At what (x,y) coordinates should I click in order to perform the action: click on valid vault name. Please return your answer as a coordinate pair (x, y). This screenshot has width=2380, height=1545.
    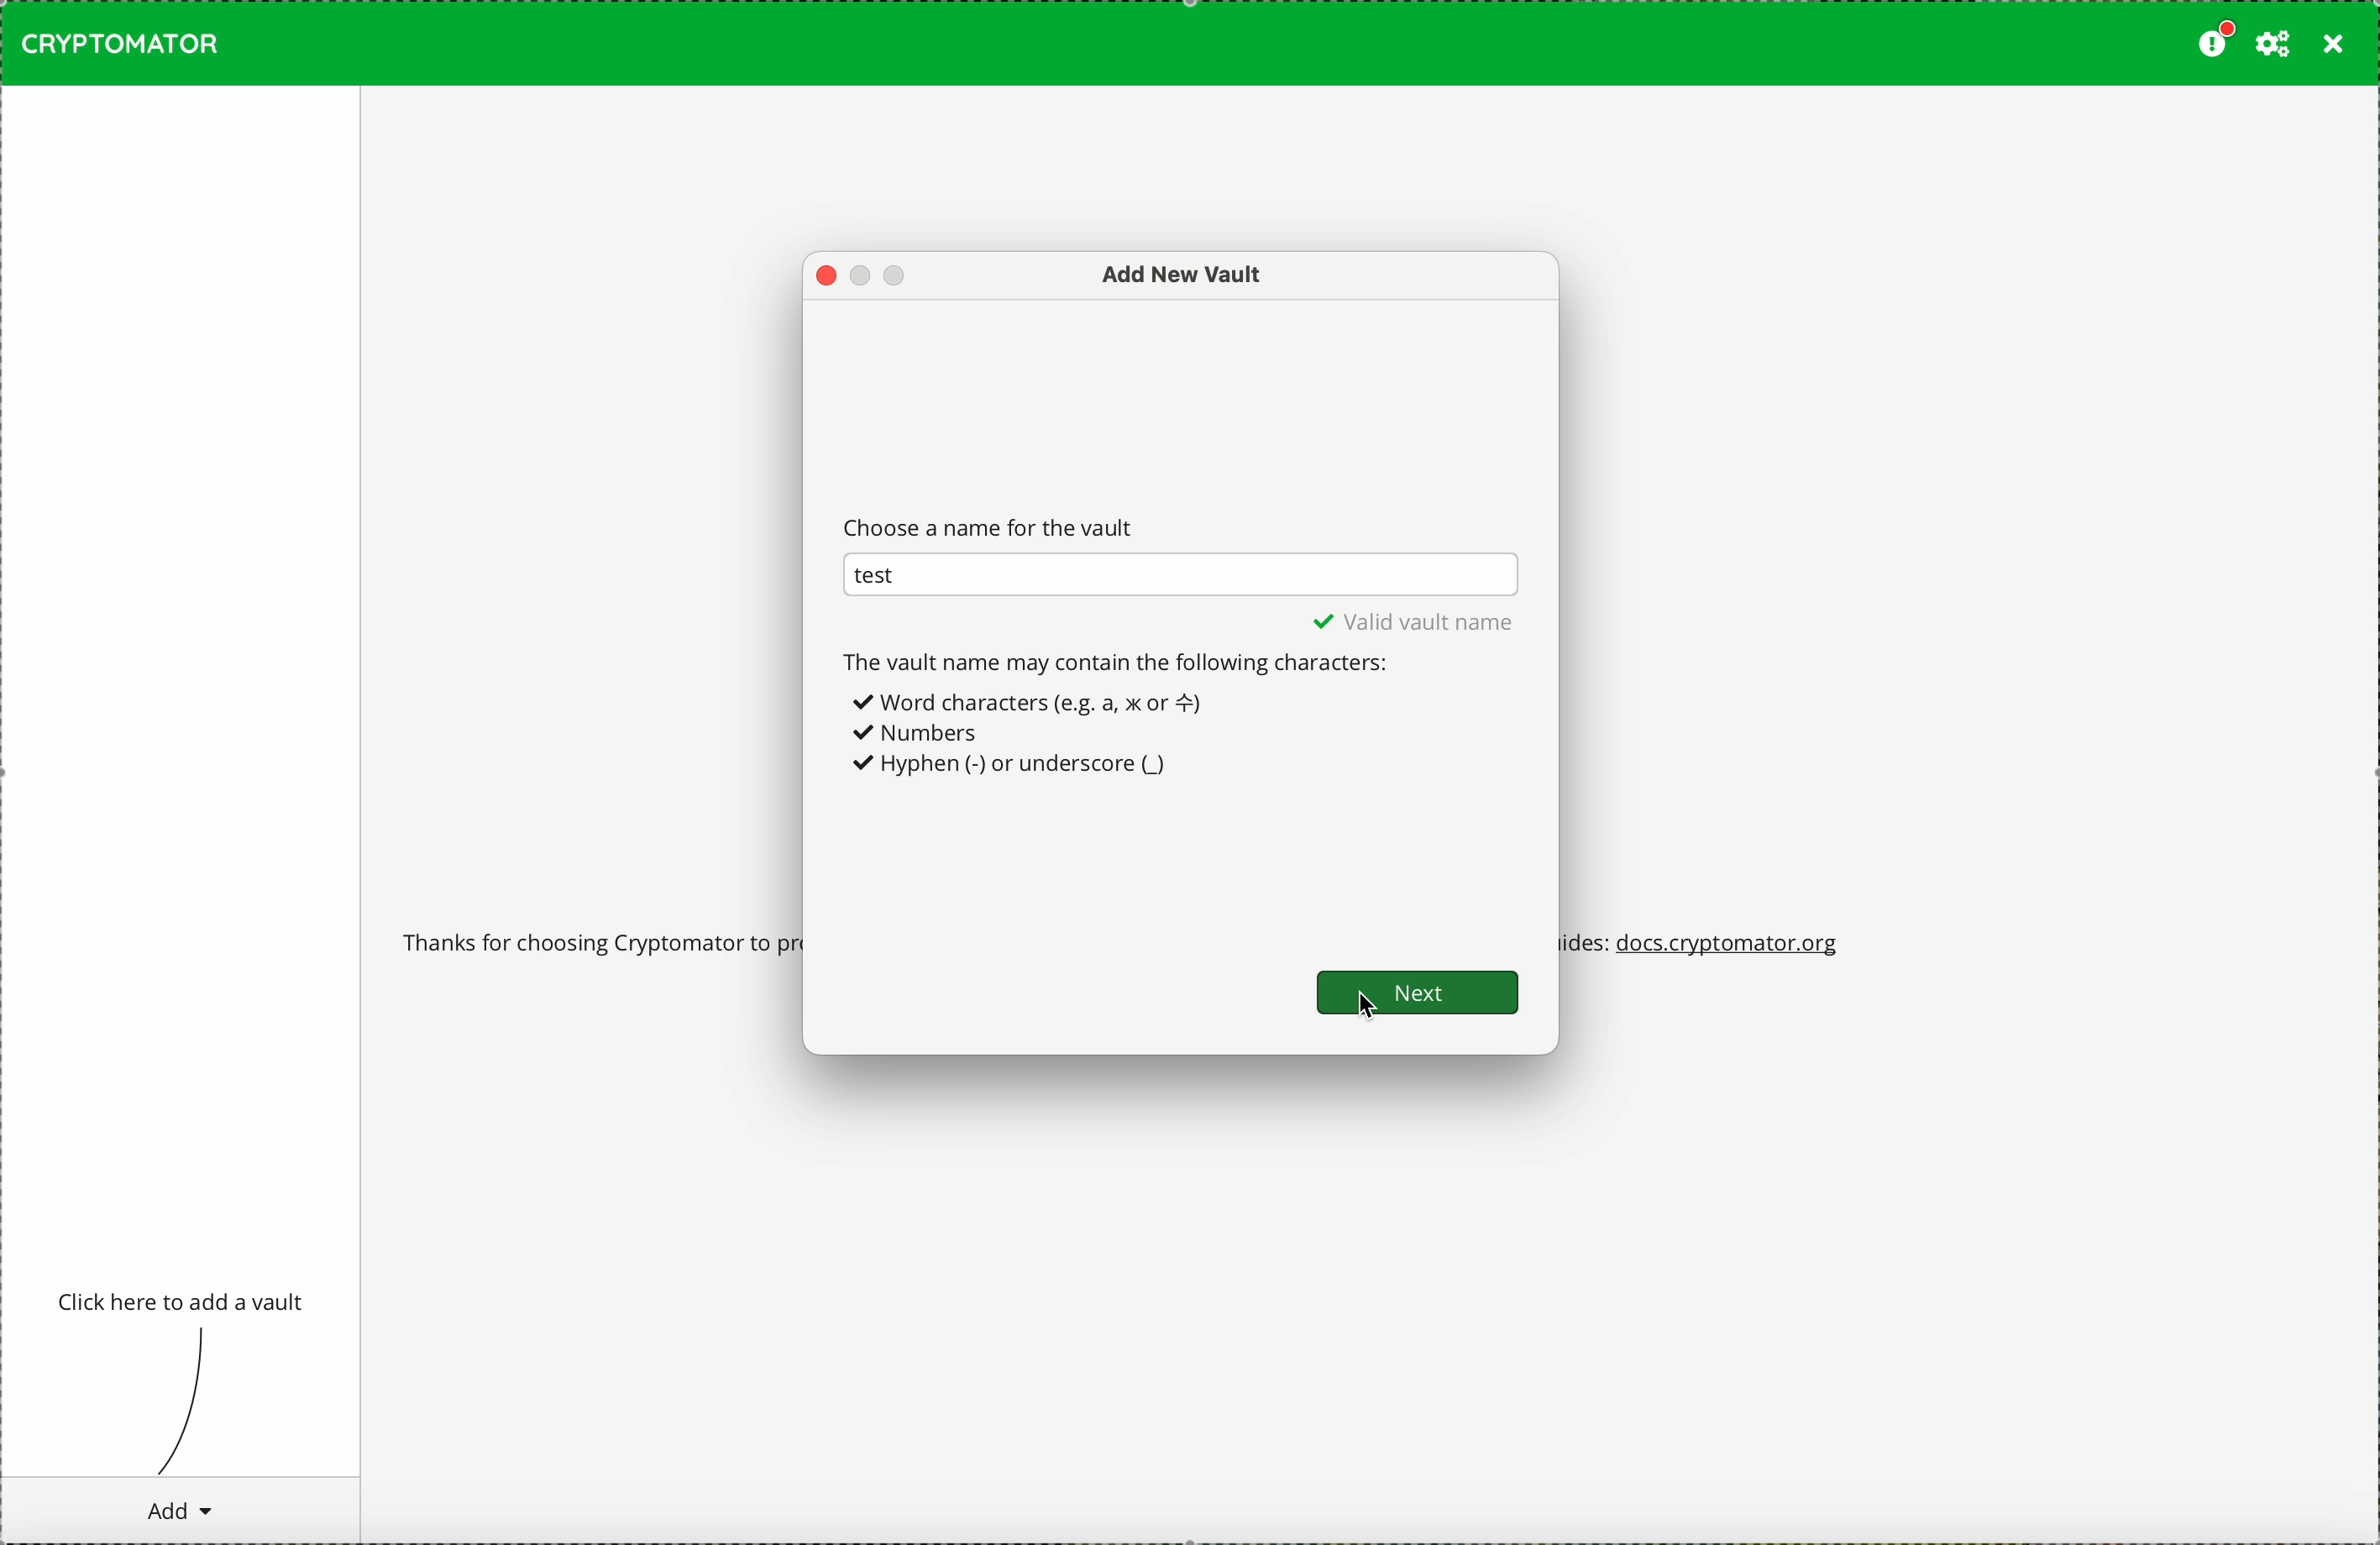
    Looking at the image, I should click on (1417, 625).